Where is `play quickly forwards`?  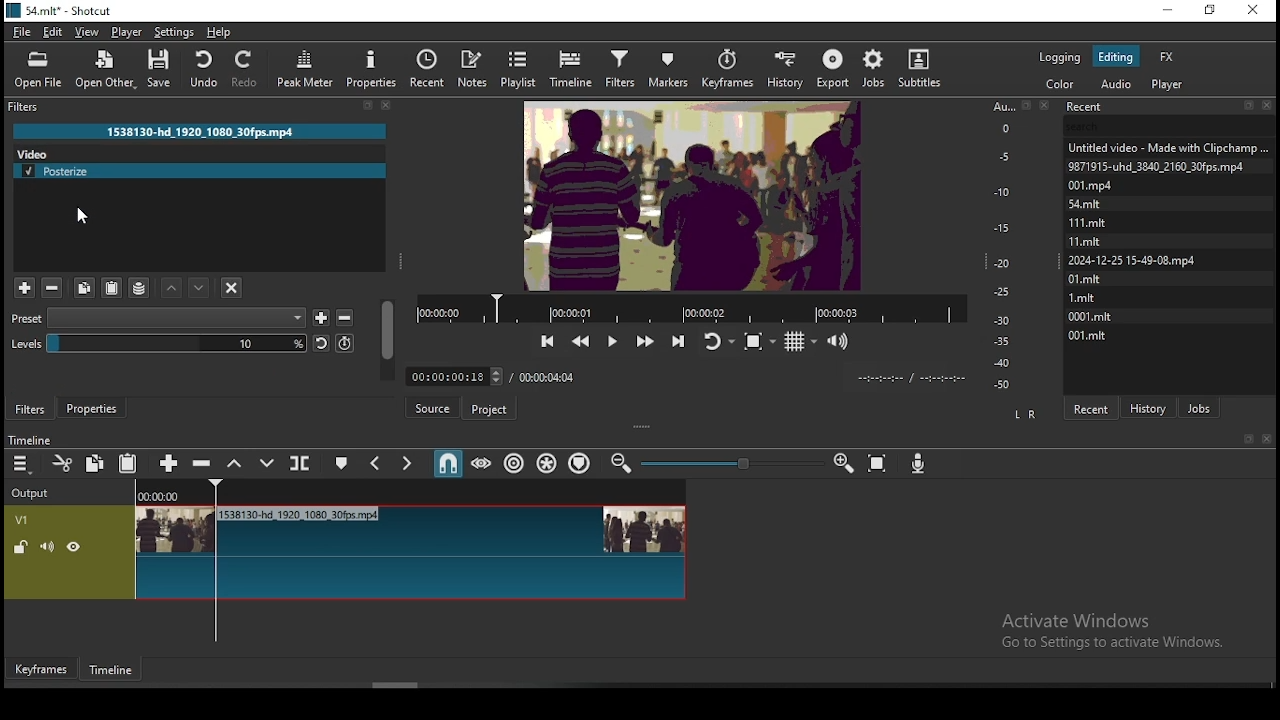
play quickly forwards is located at coordinates (643, 340).